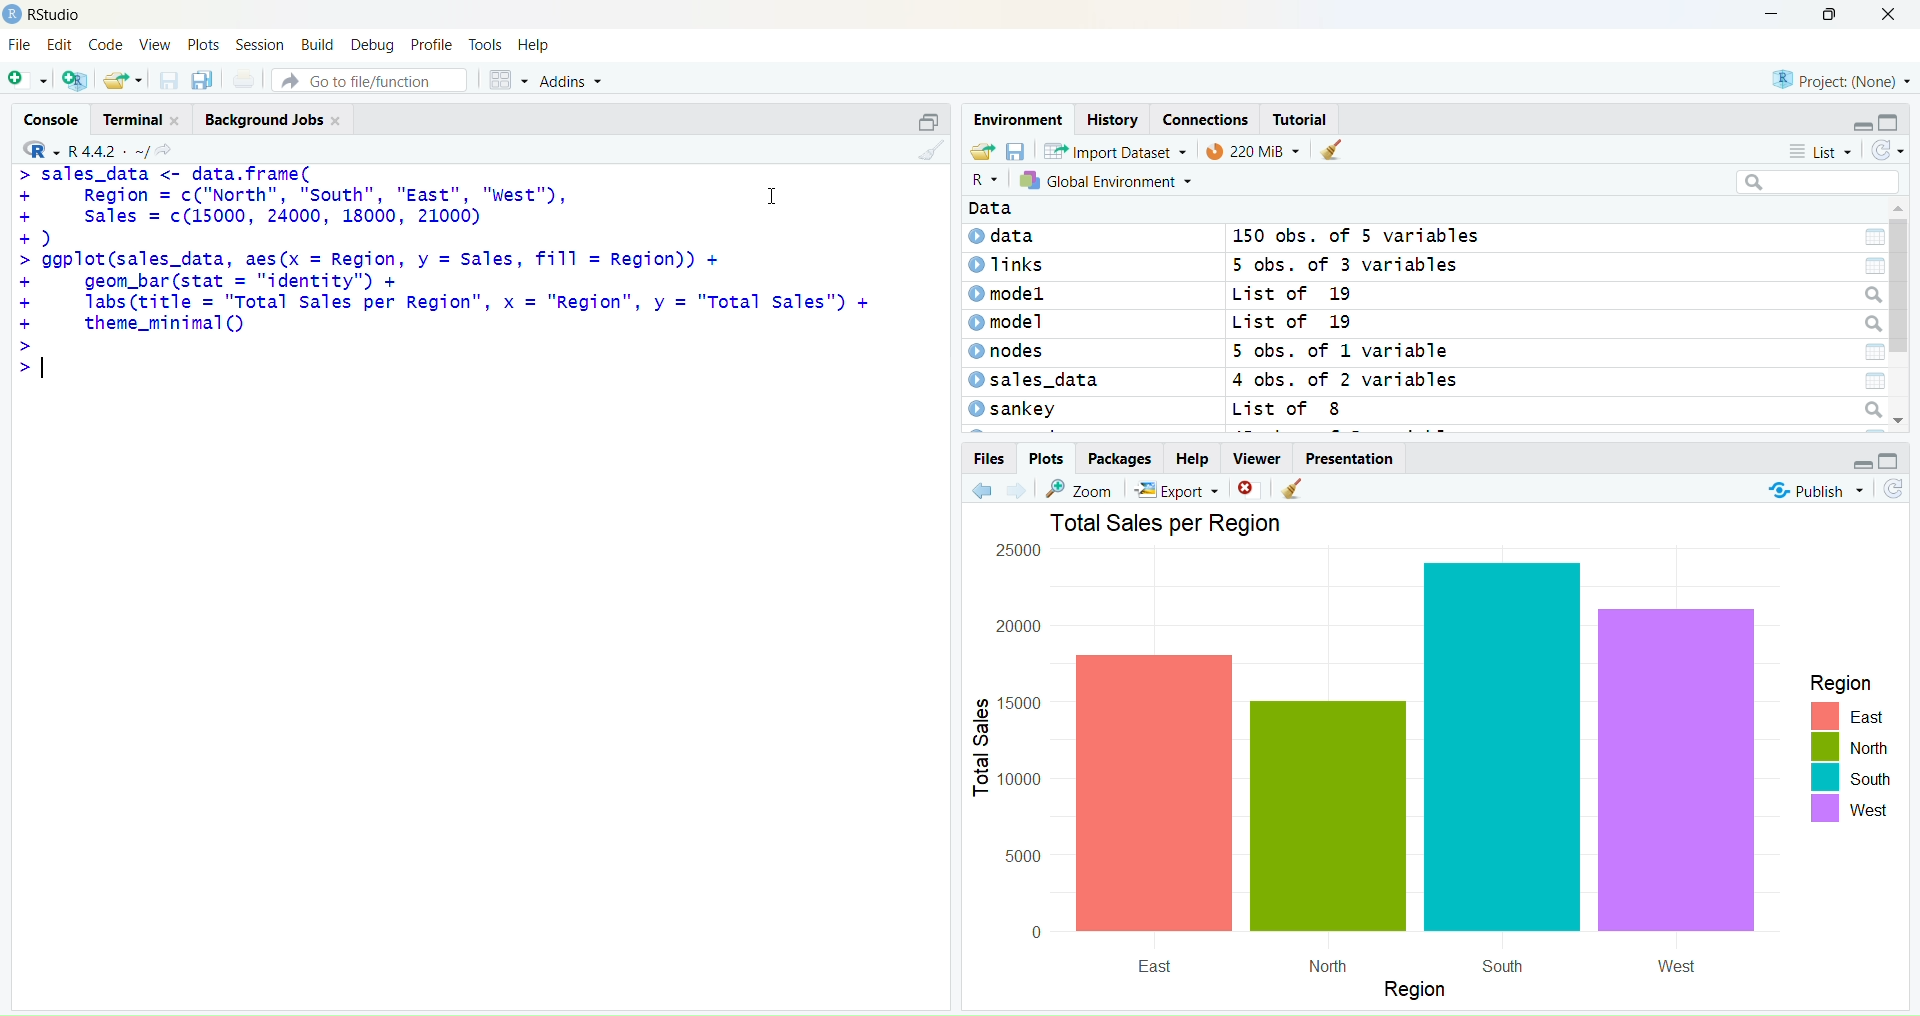  I want to click on View, so click(158, 46).